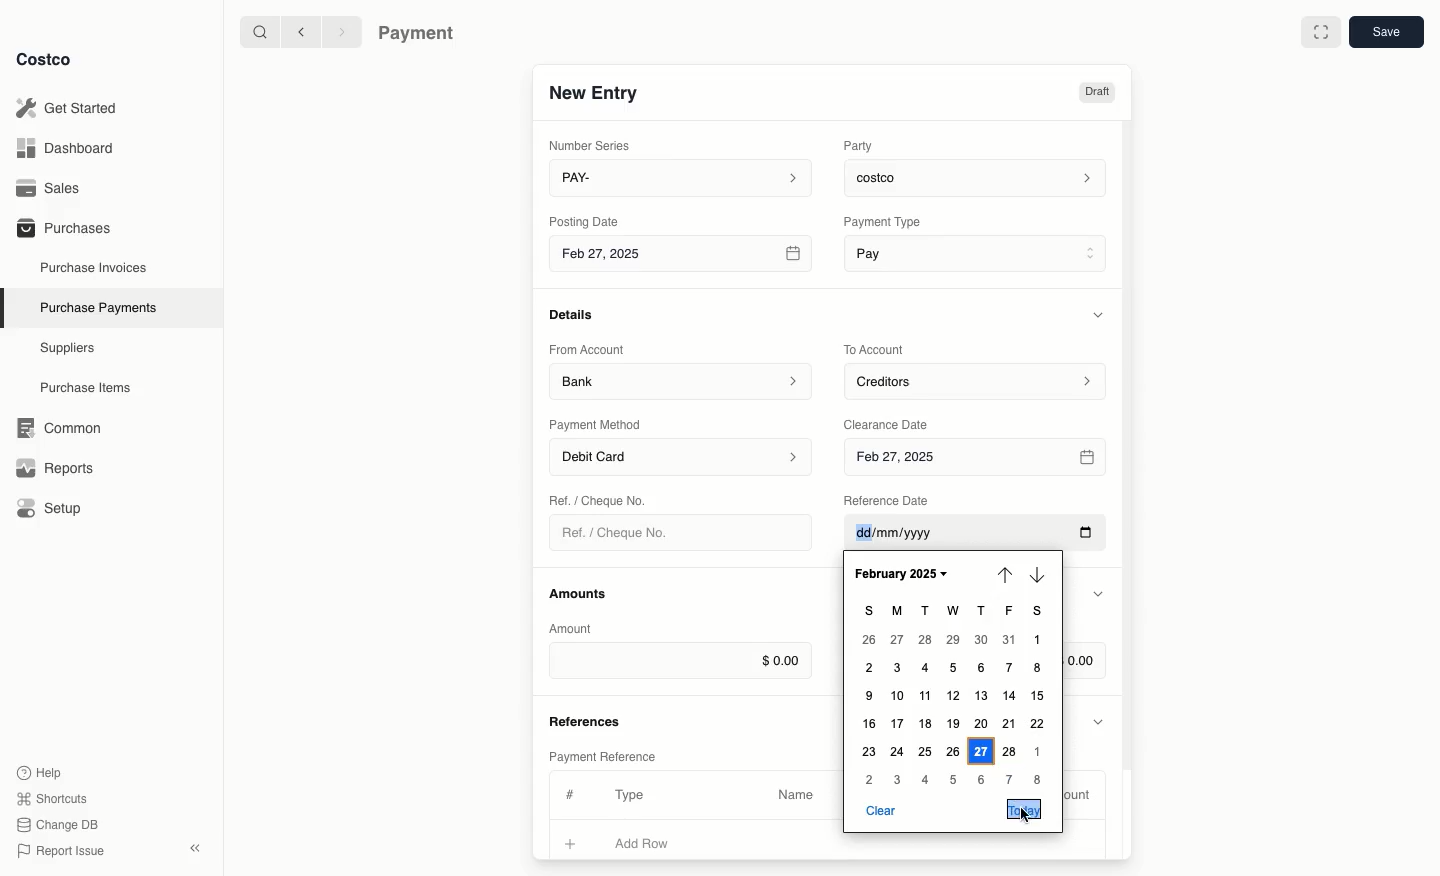 Image resolution: width=1440 pixels, height=876 pixels. I want to click on Help, so click(39, 771).